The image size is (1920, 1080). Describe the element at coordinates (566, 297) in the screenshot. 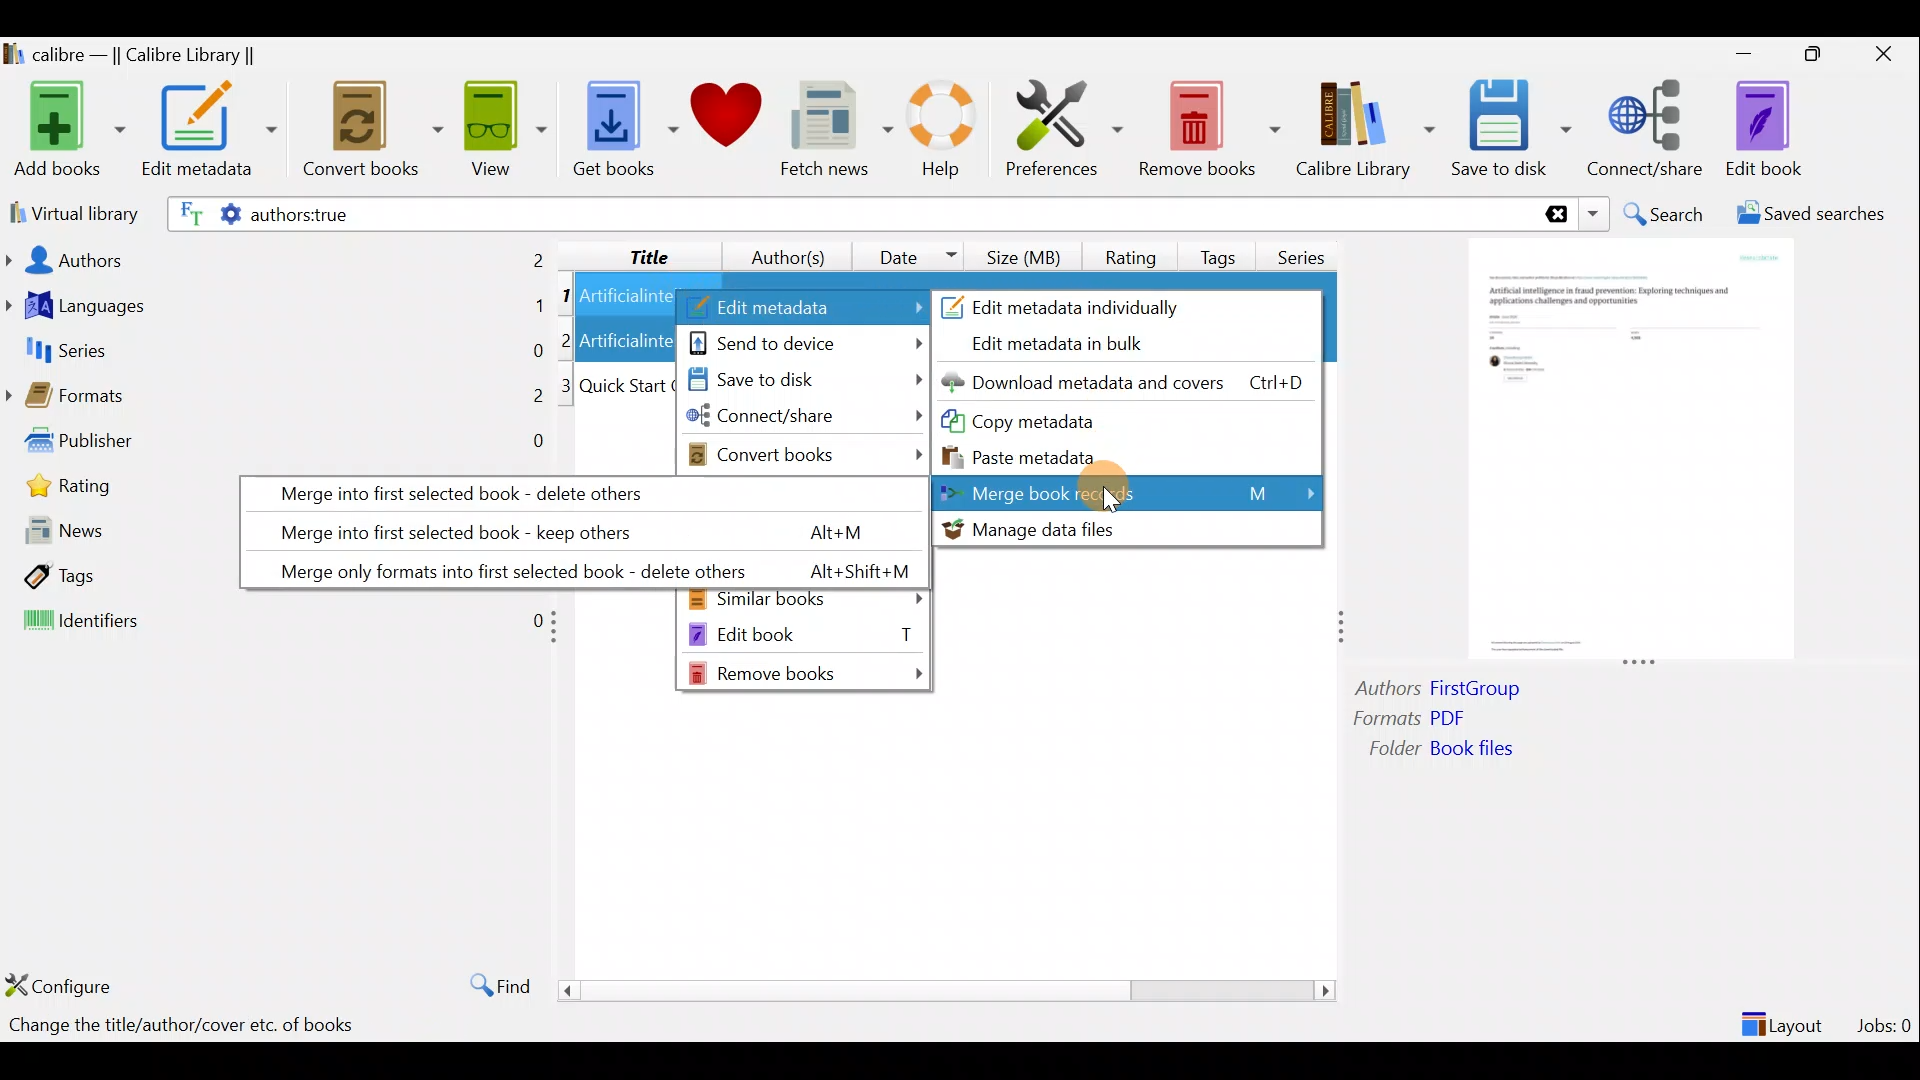

I see `1` at that location.